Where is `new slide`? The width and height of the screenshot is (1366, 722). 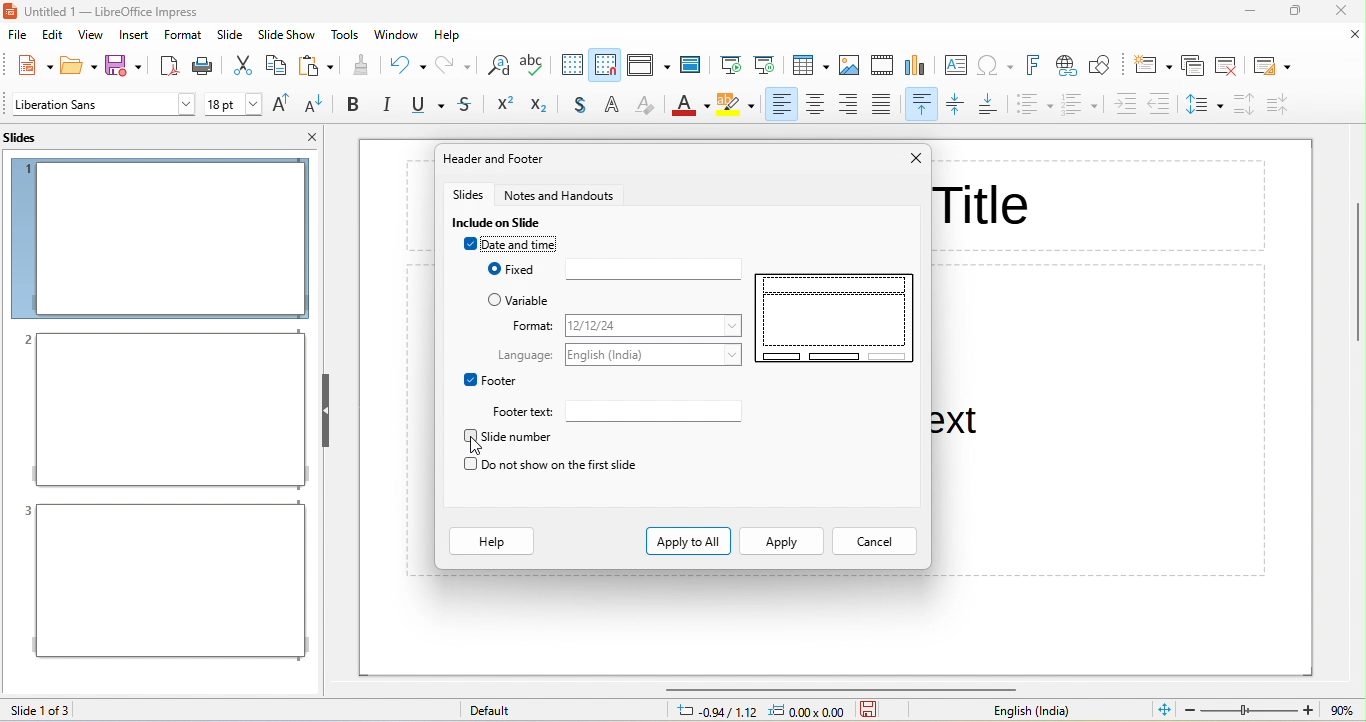 new slide is located at coordinates (1151, 65).